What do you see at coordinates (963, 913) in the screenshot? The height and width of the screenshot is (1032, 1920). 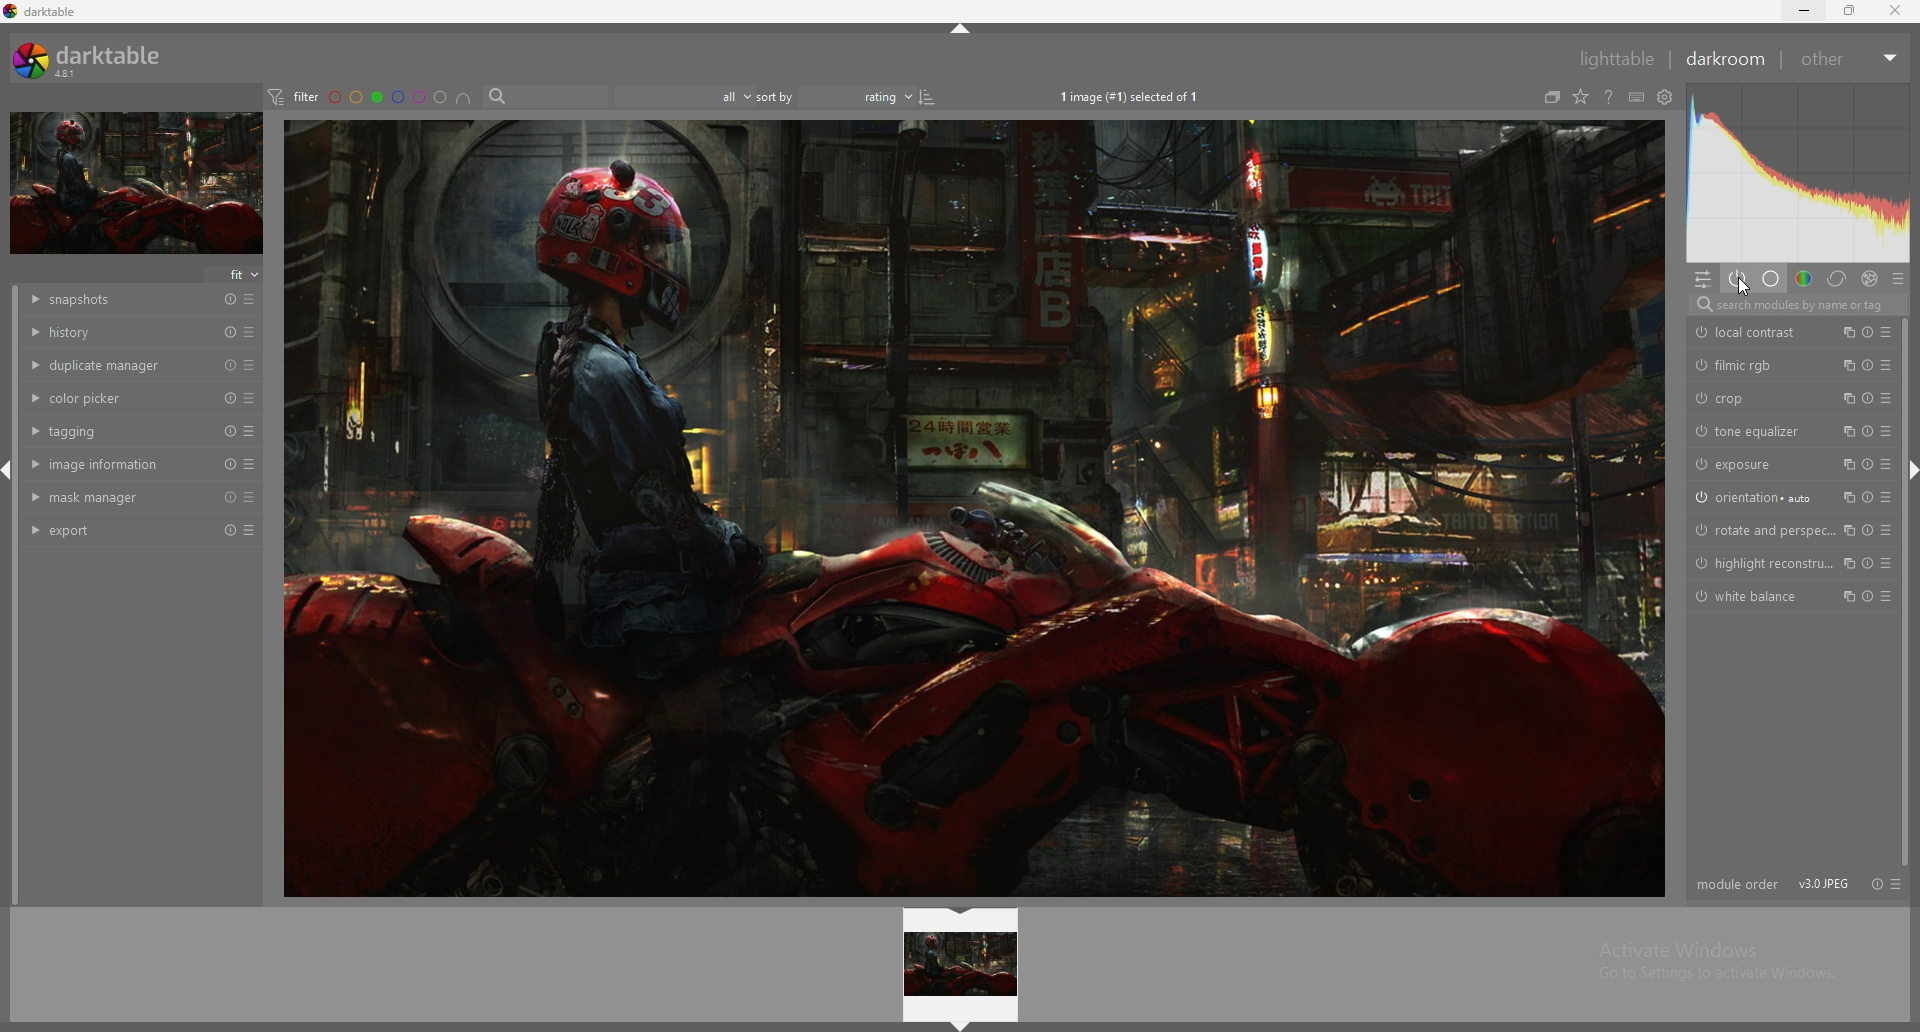 I see `hide` at bounding box center [963, 913].